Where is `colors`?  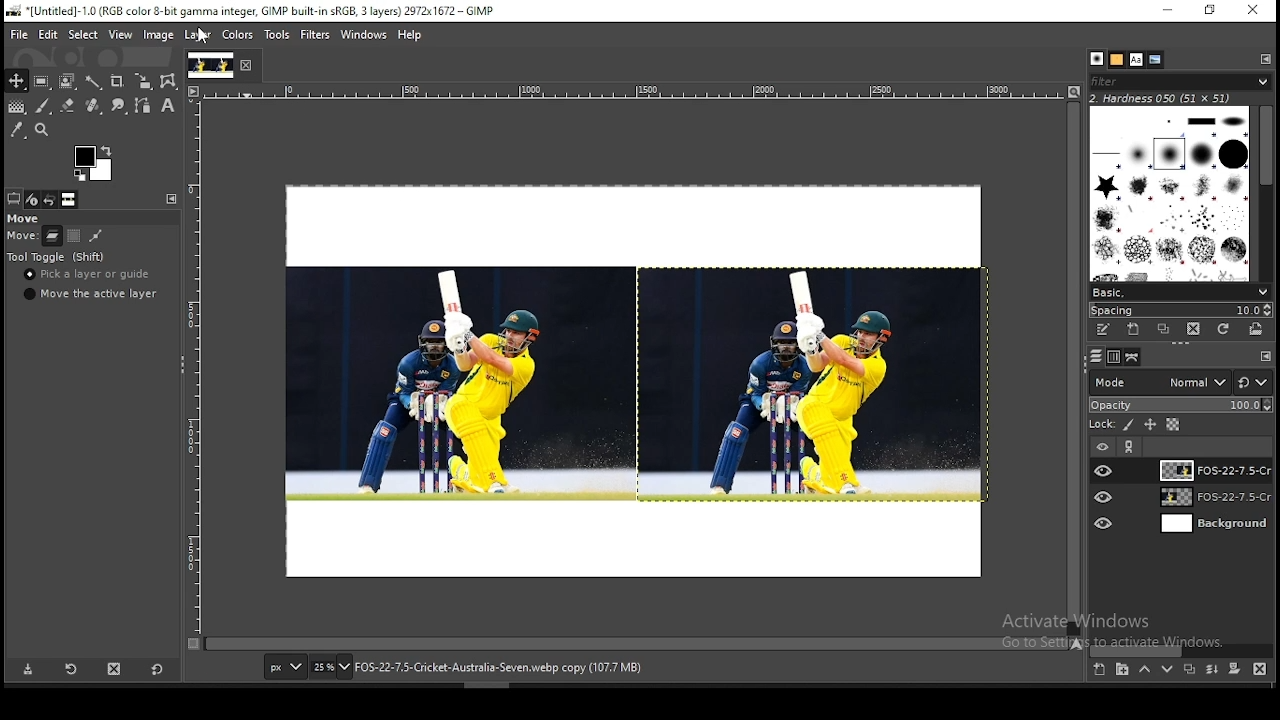 colors is located at coordinates (93, 163).